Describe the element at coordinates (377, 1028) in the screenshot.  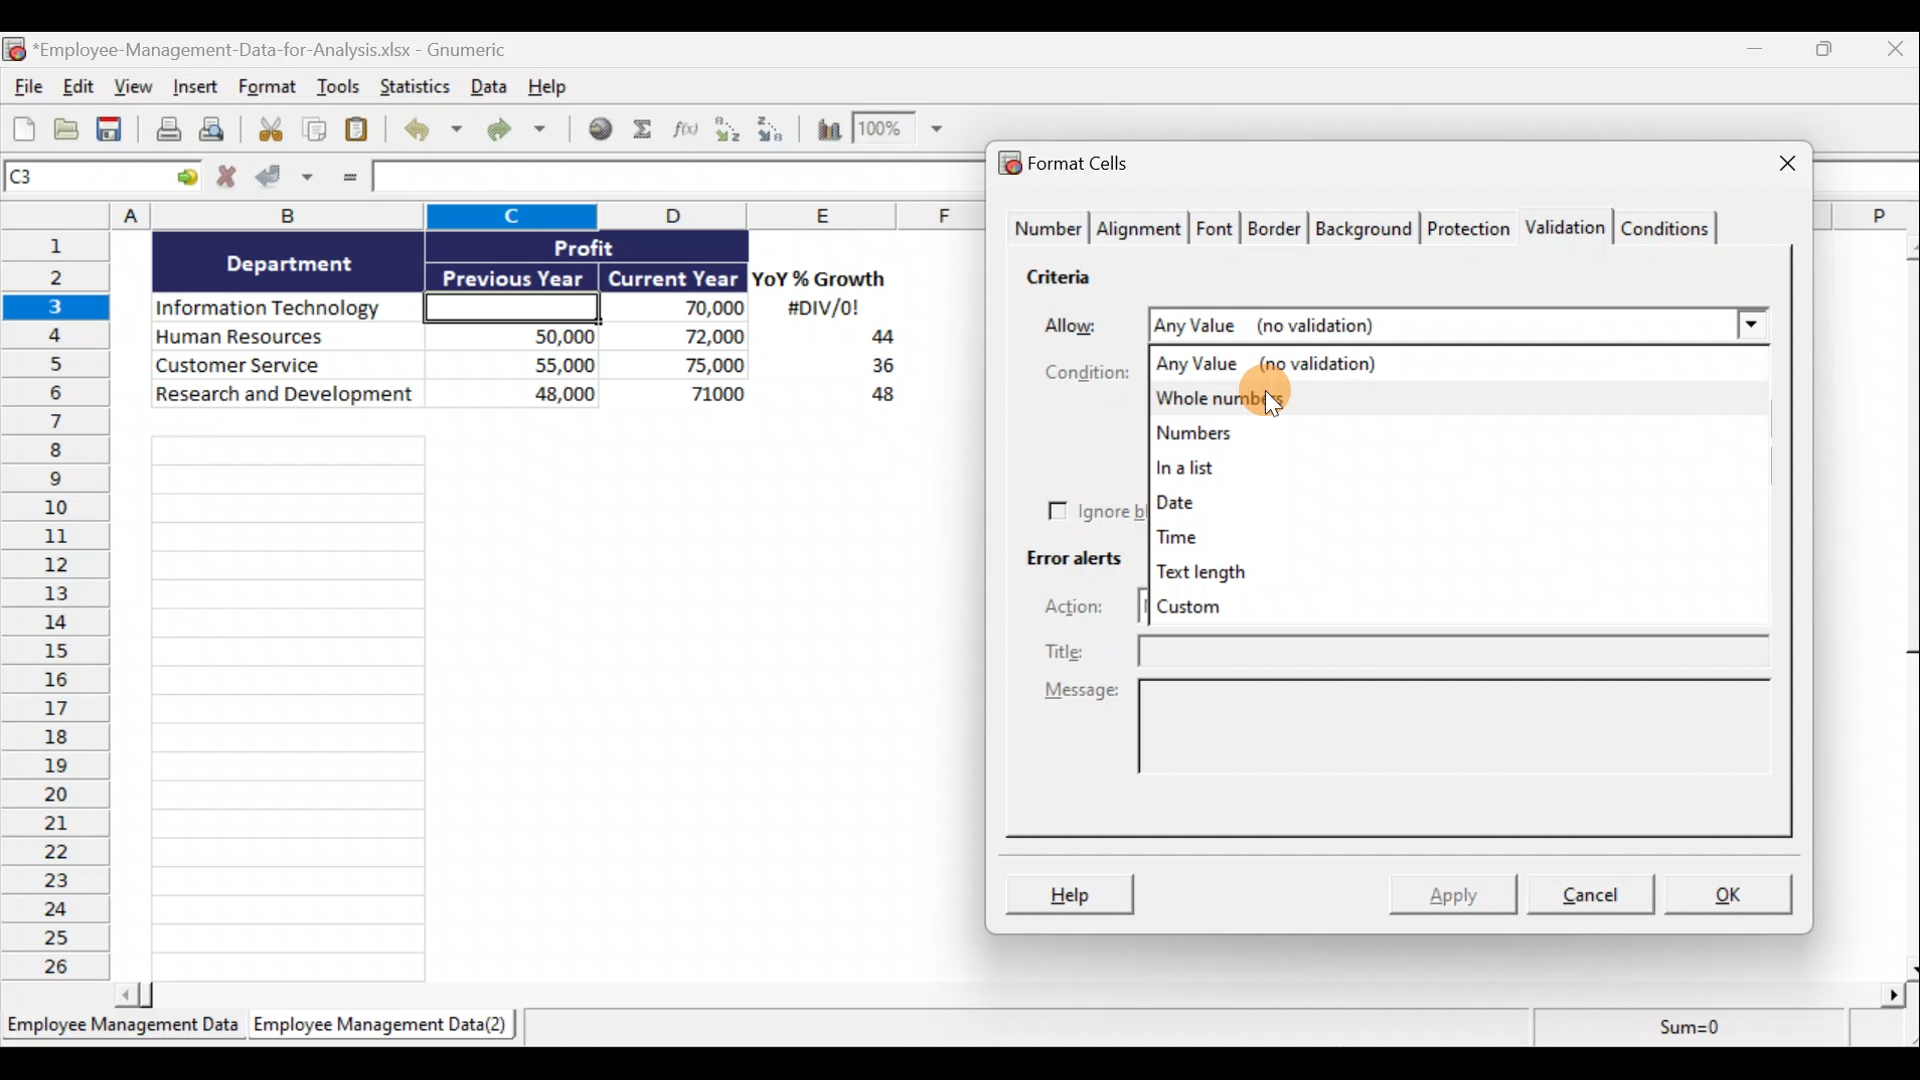
I see `Employee Management Data(2)` at that location.